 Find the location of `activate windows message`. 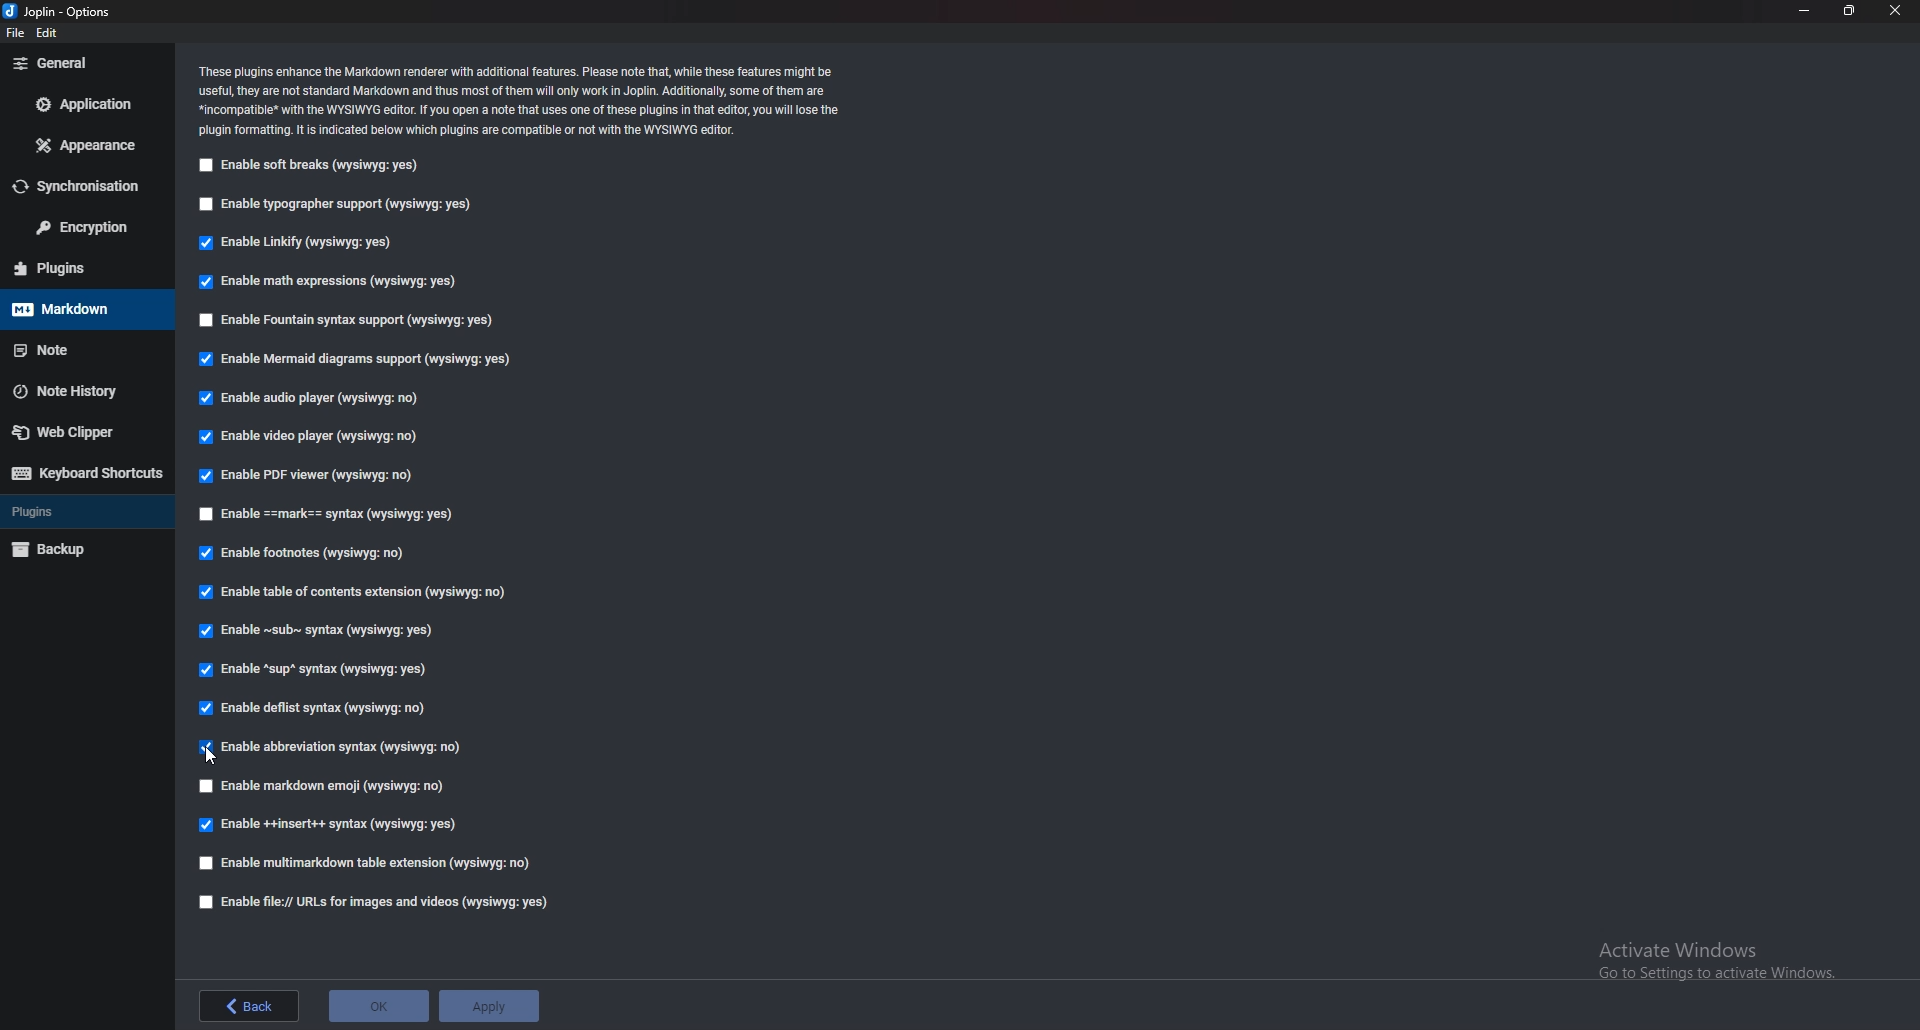

activate windows message is located at coordinates (1714, 953).